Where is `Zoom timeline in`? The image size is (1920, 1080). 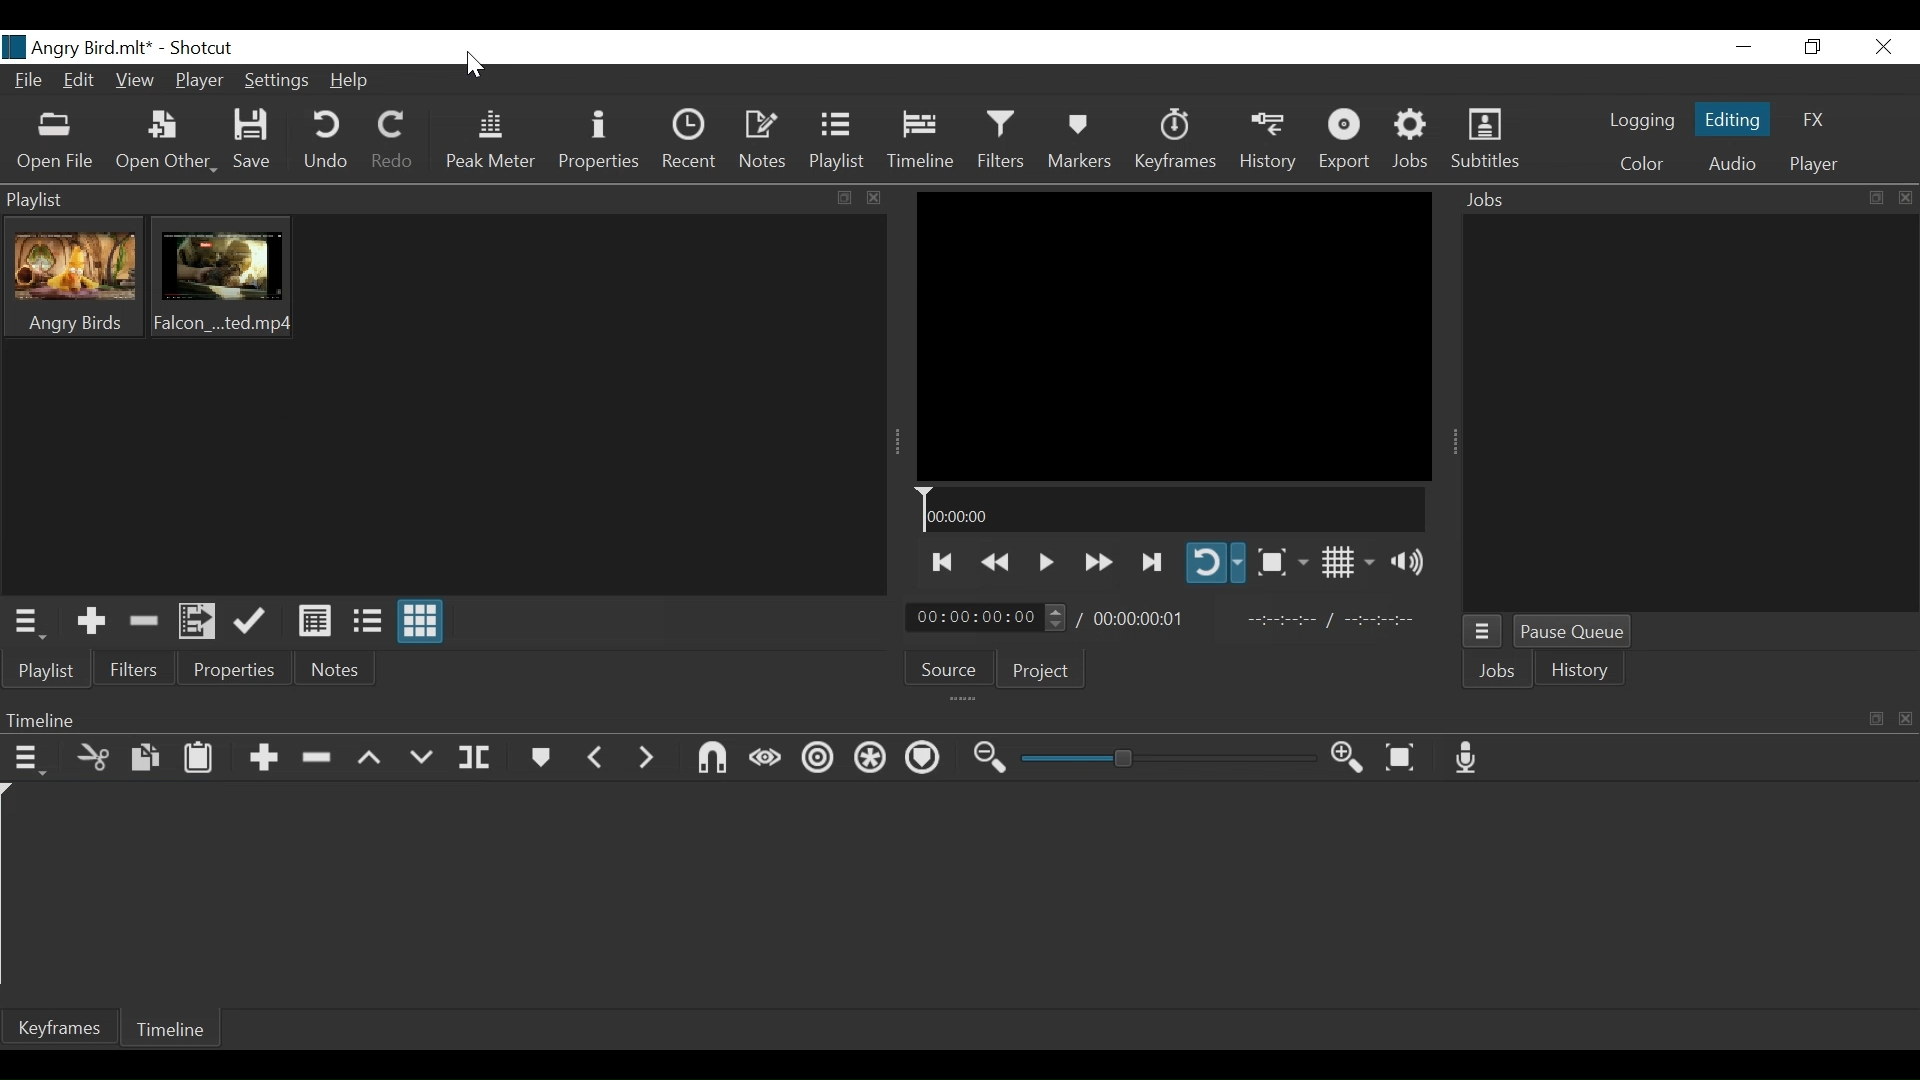
Zoom timeline in is located at coordinates (1346, 757).